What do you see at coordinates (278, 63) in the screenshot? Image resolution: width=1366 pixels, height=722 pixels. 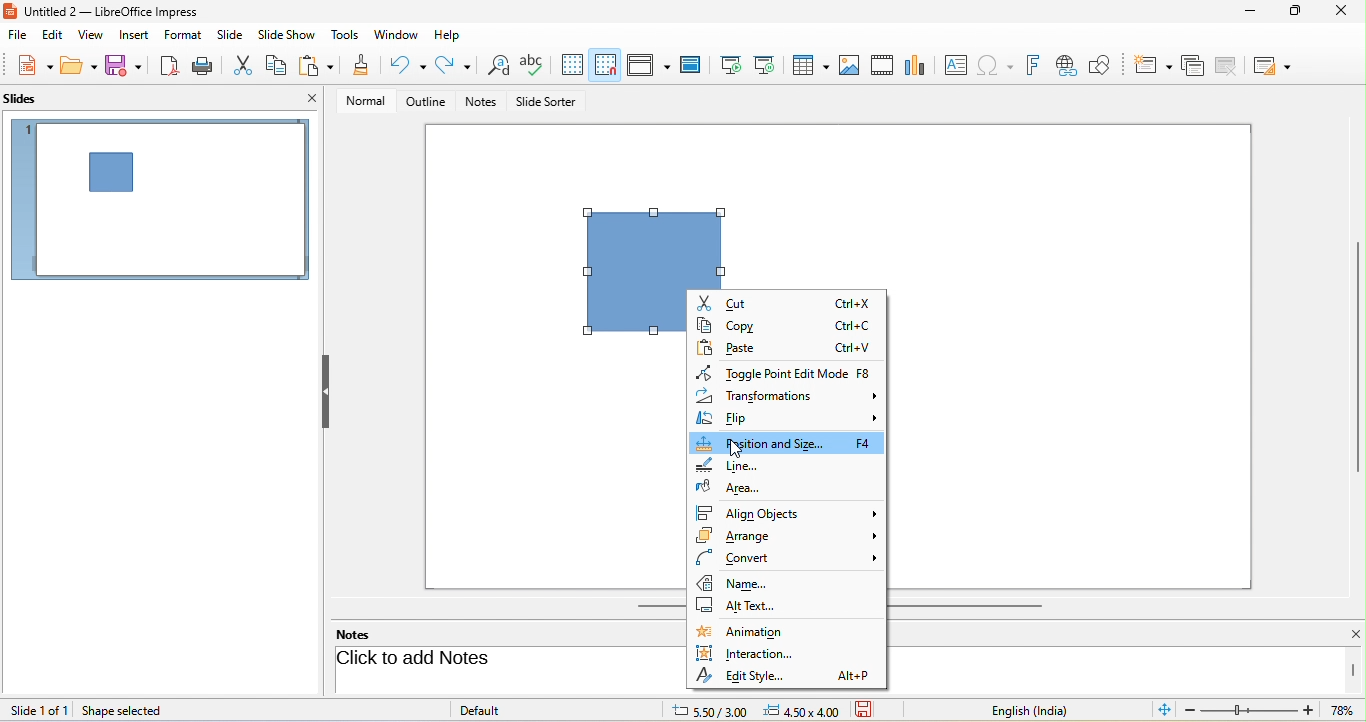 I see `copy` at bounding box center [278, 63].